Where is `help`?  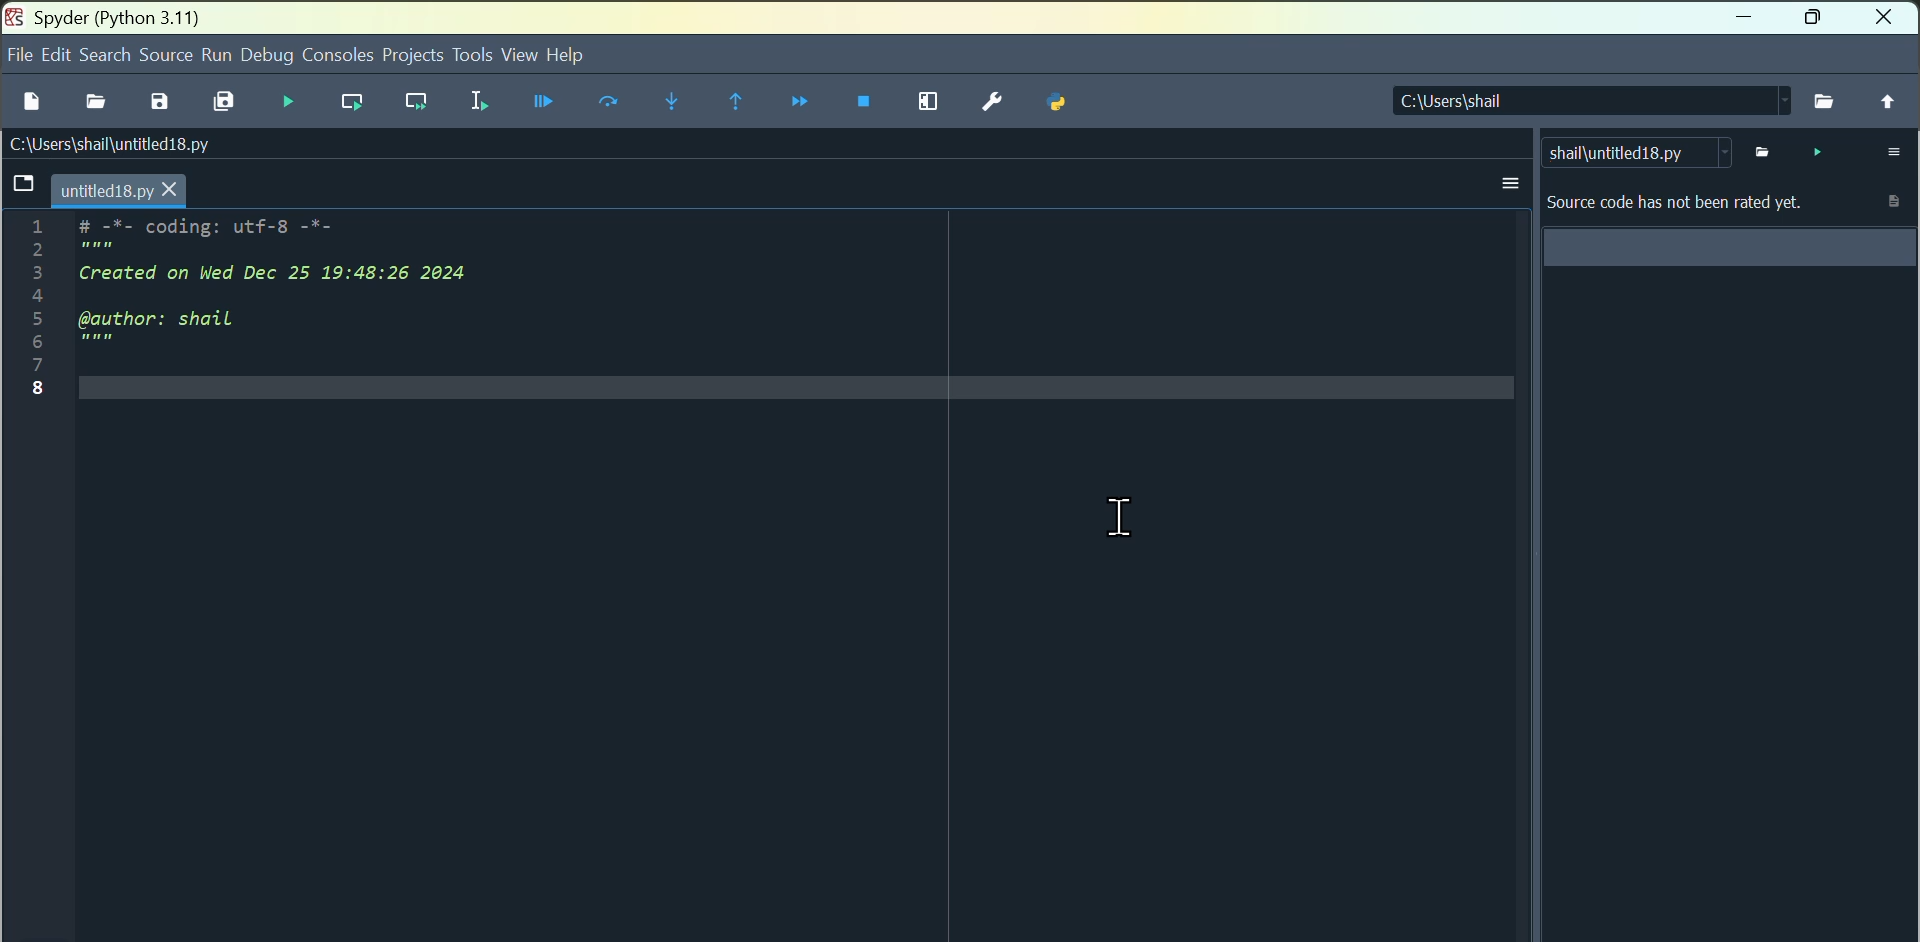 help is located at coordinates (564, 54).